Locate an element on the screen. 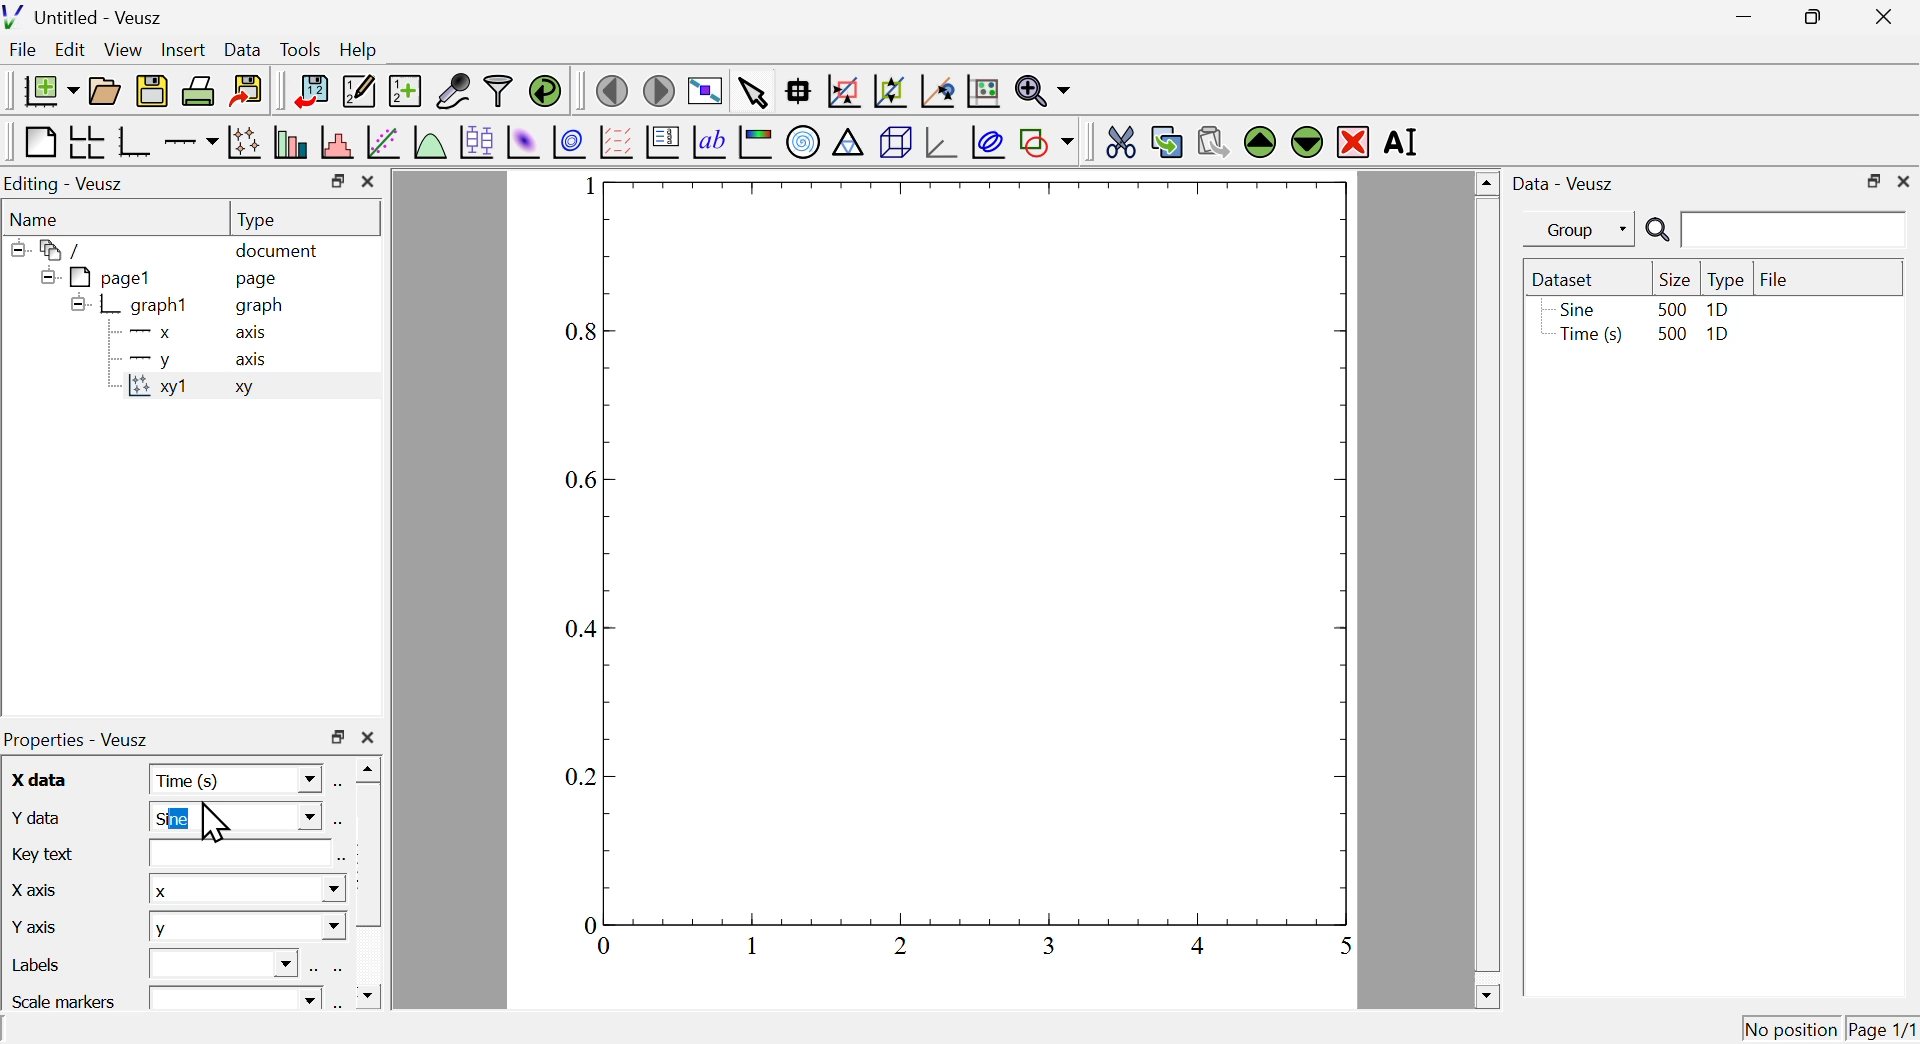  0.6 is located at coordinates (585, 480).